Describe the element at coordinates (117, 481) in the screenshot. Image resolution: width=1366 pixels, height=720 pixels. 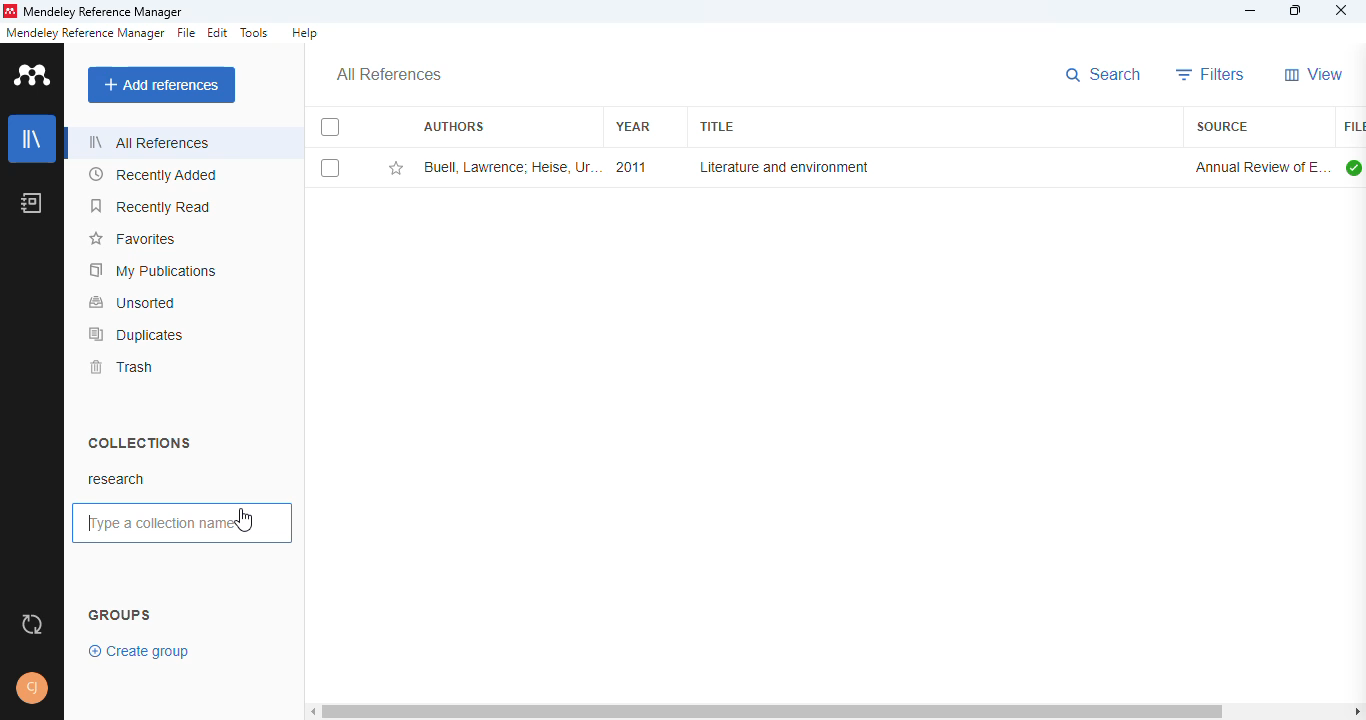
I see `research` at that location.